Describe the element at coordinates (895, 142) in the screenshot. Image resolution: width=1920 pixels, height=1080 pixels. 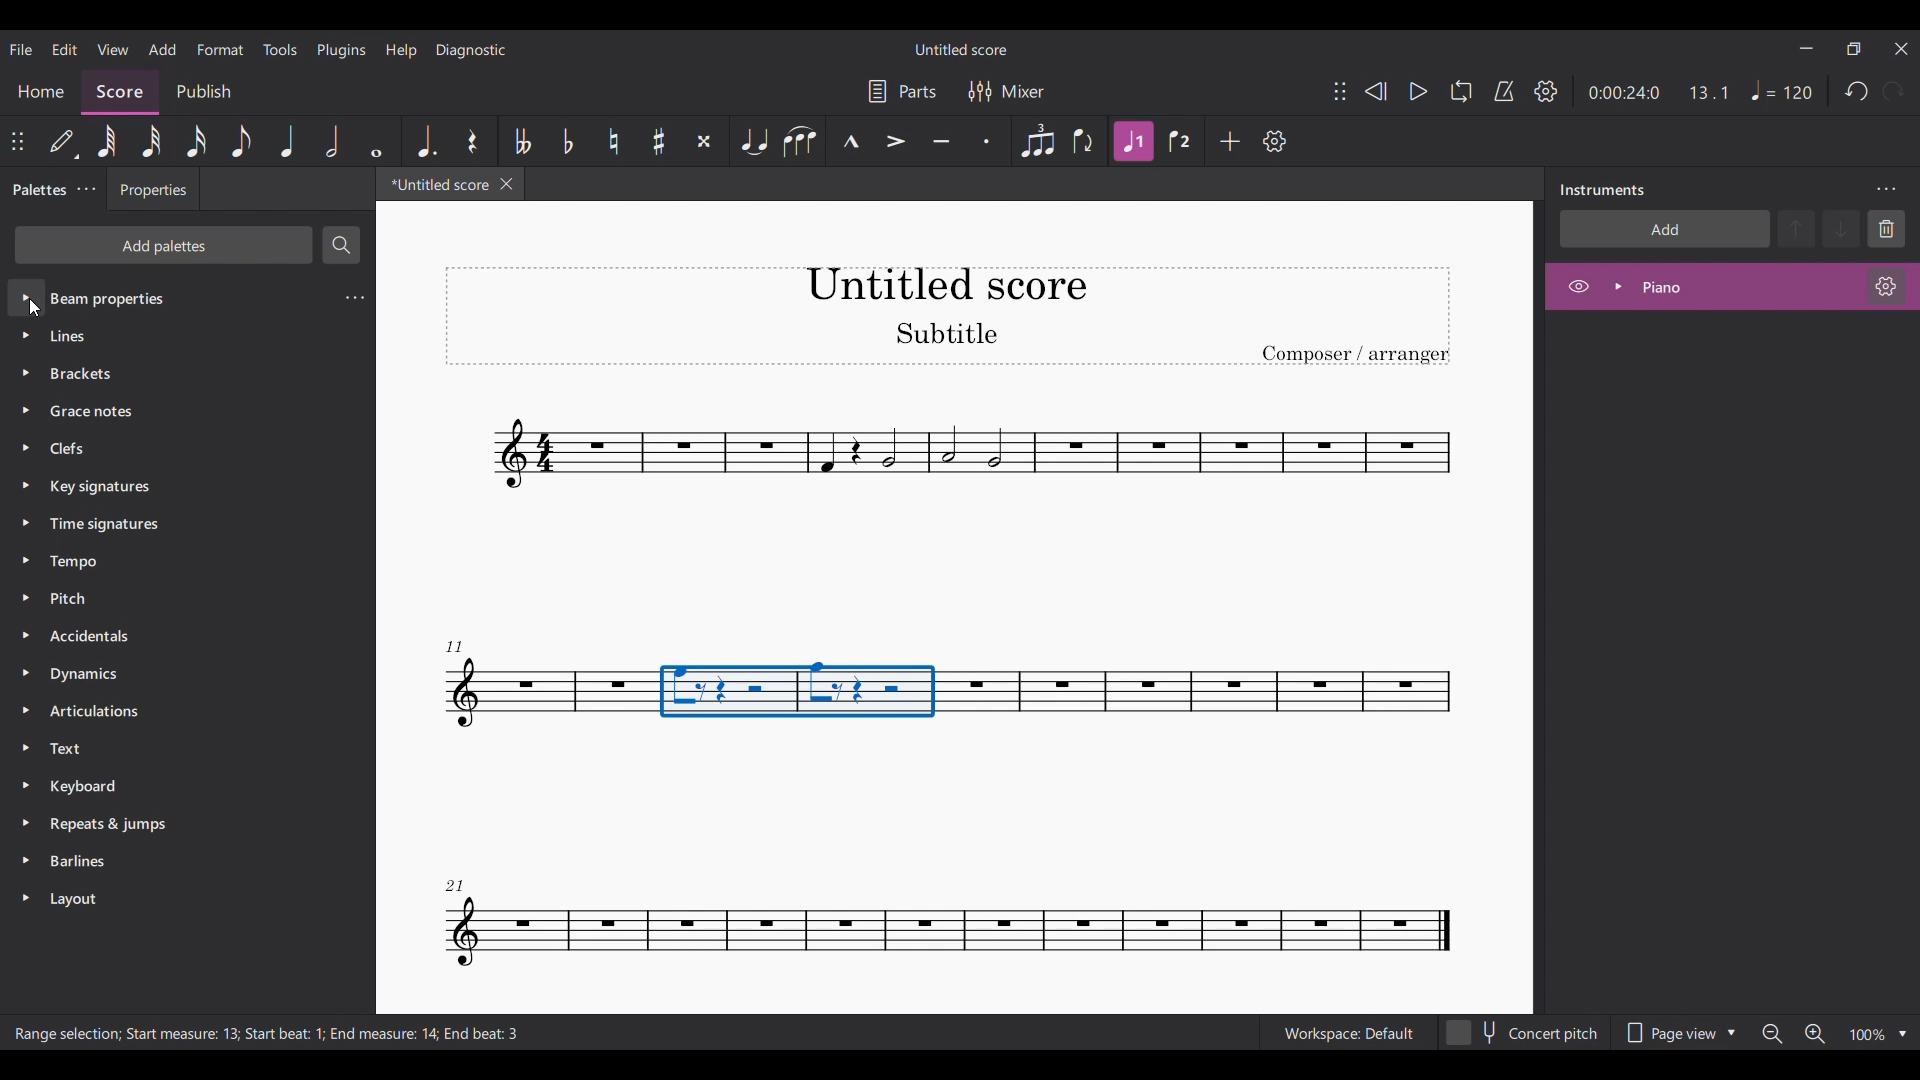
I see `Accent` at that location.